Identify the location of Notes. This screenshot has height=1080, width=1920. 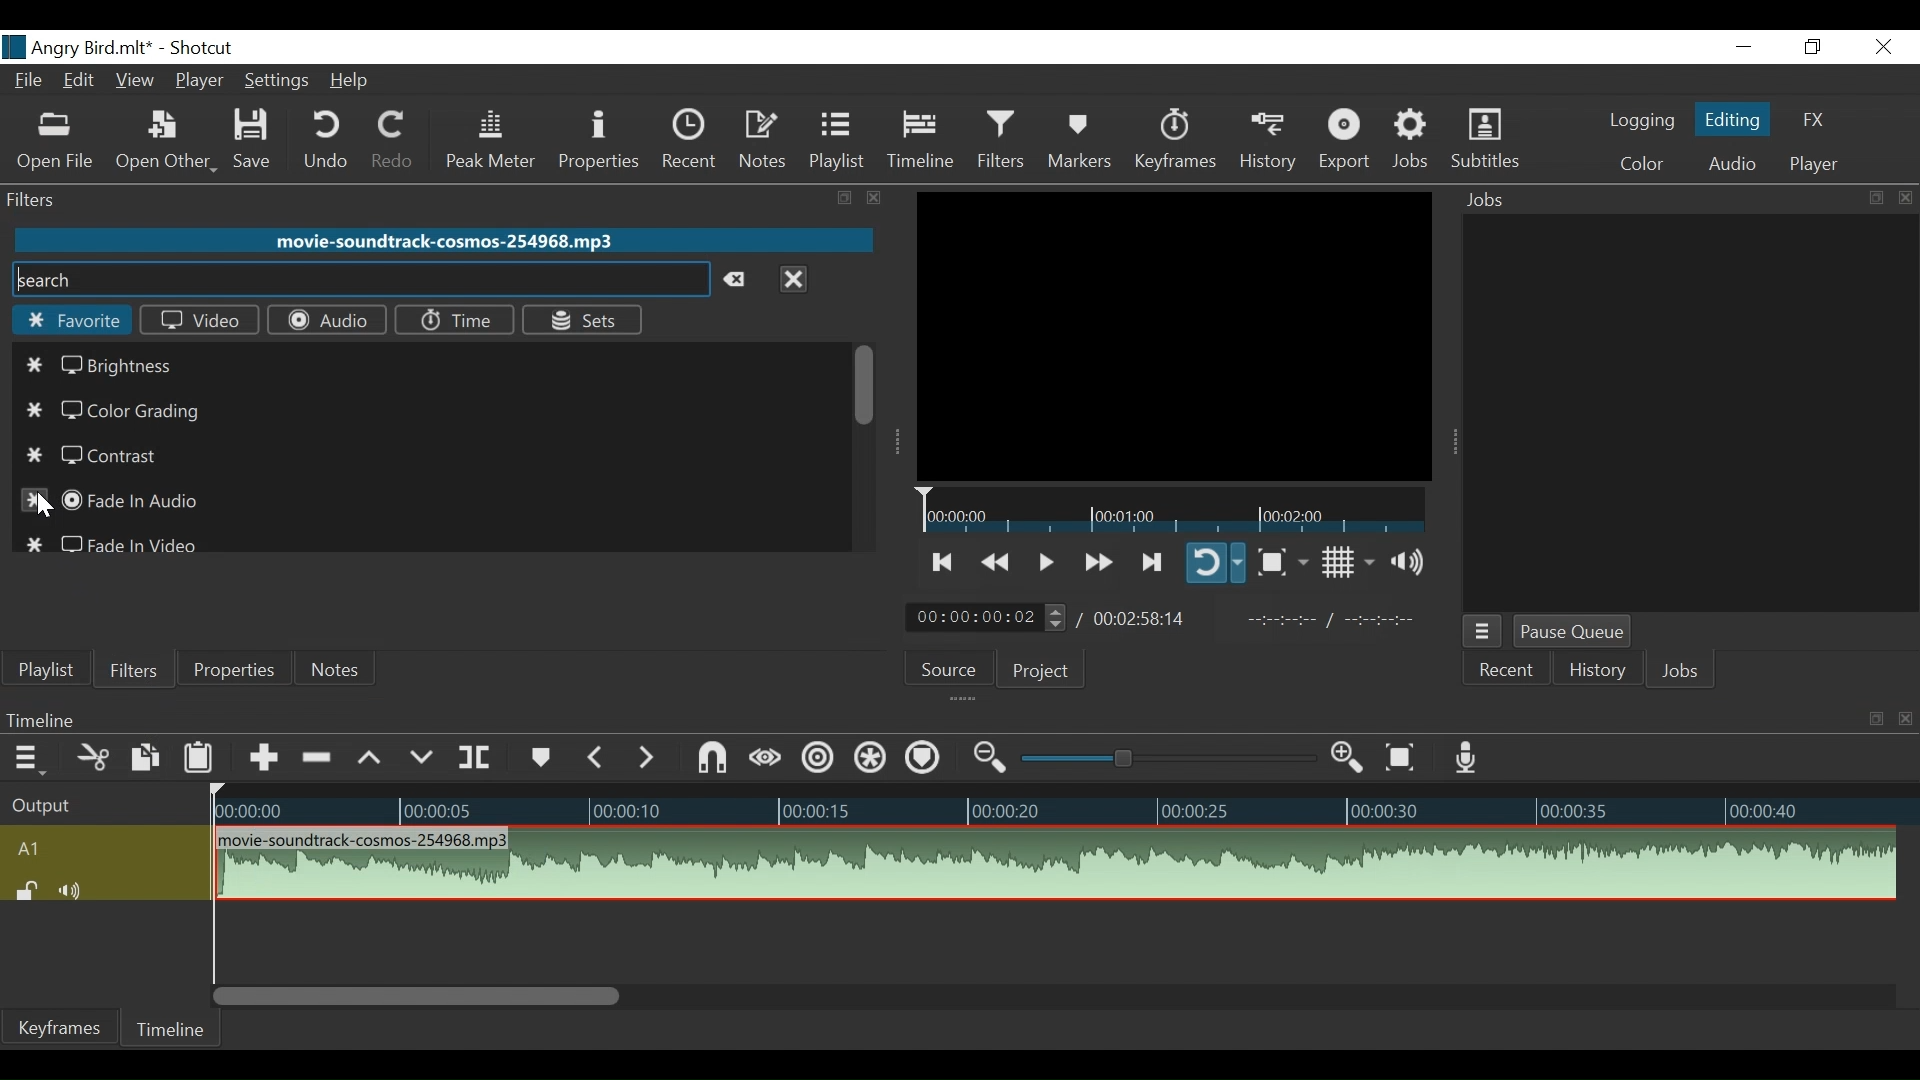
(339, 666).